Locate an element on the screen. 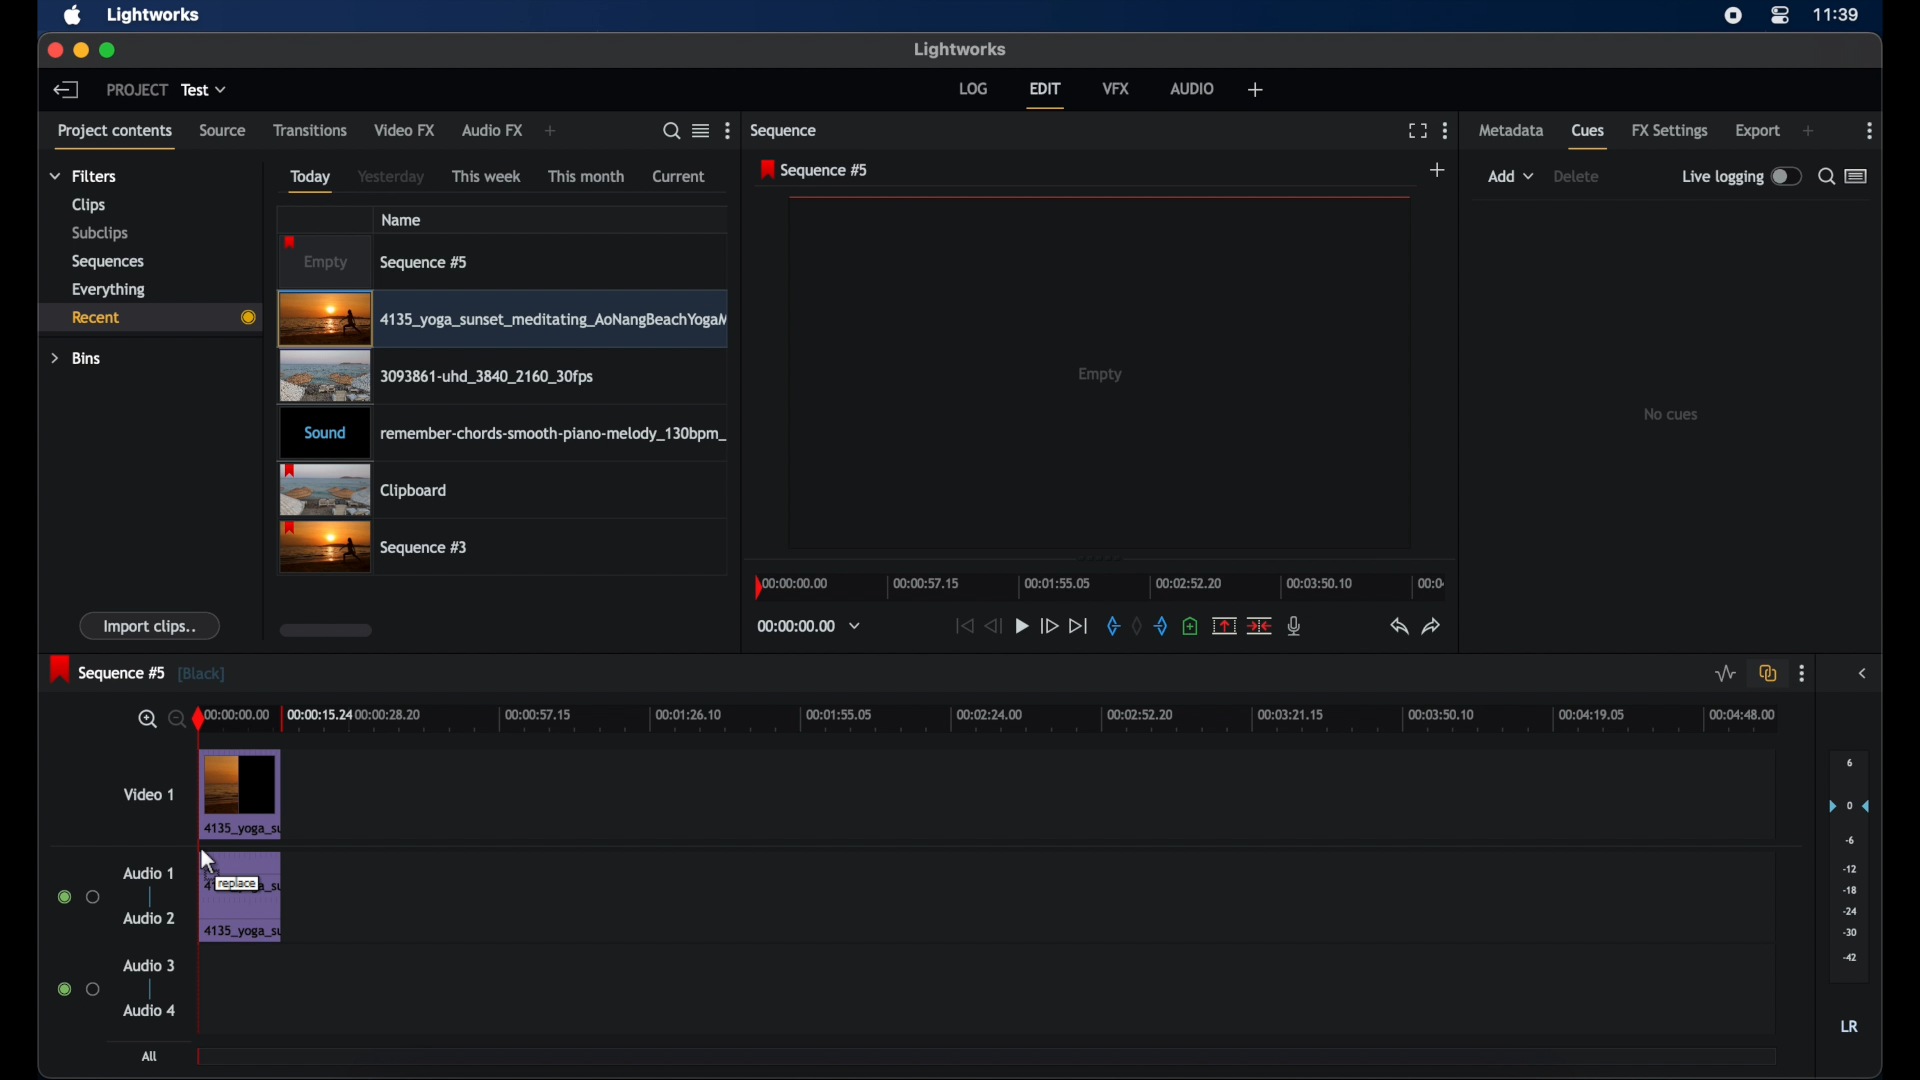 Image resolution: width=1920 pixels, height=1080 pixels. add is located at coordinates (1511, 176).